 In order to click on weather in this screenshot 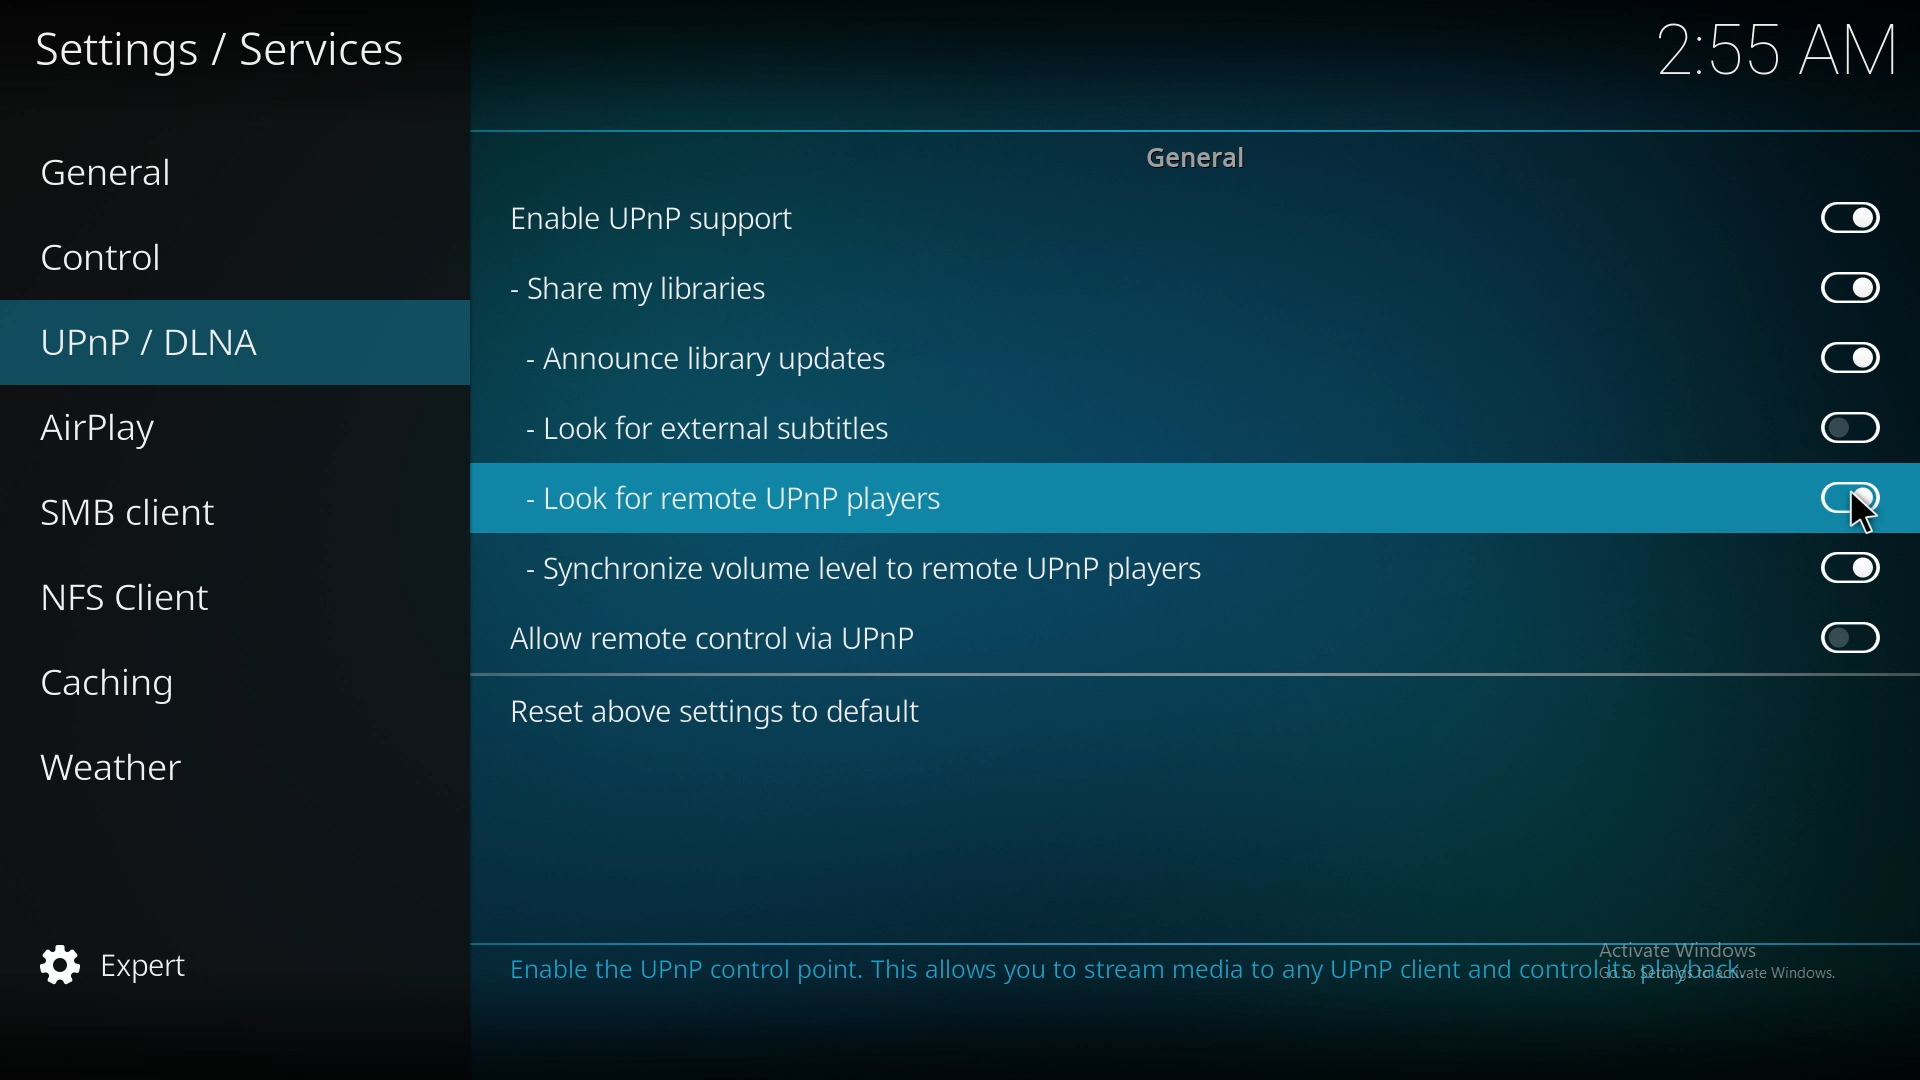, I will do `click(145, 765)`.